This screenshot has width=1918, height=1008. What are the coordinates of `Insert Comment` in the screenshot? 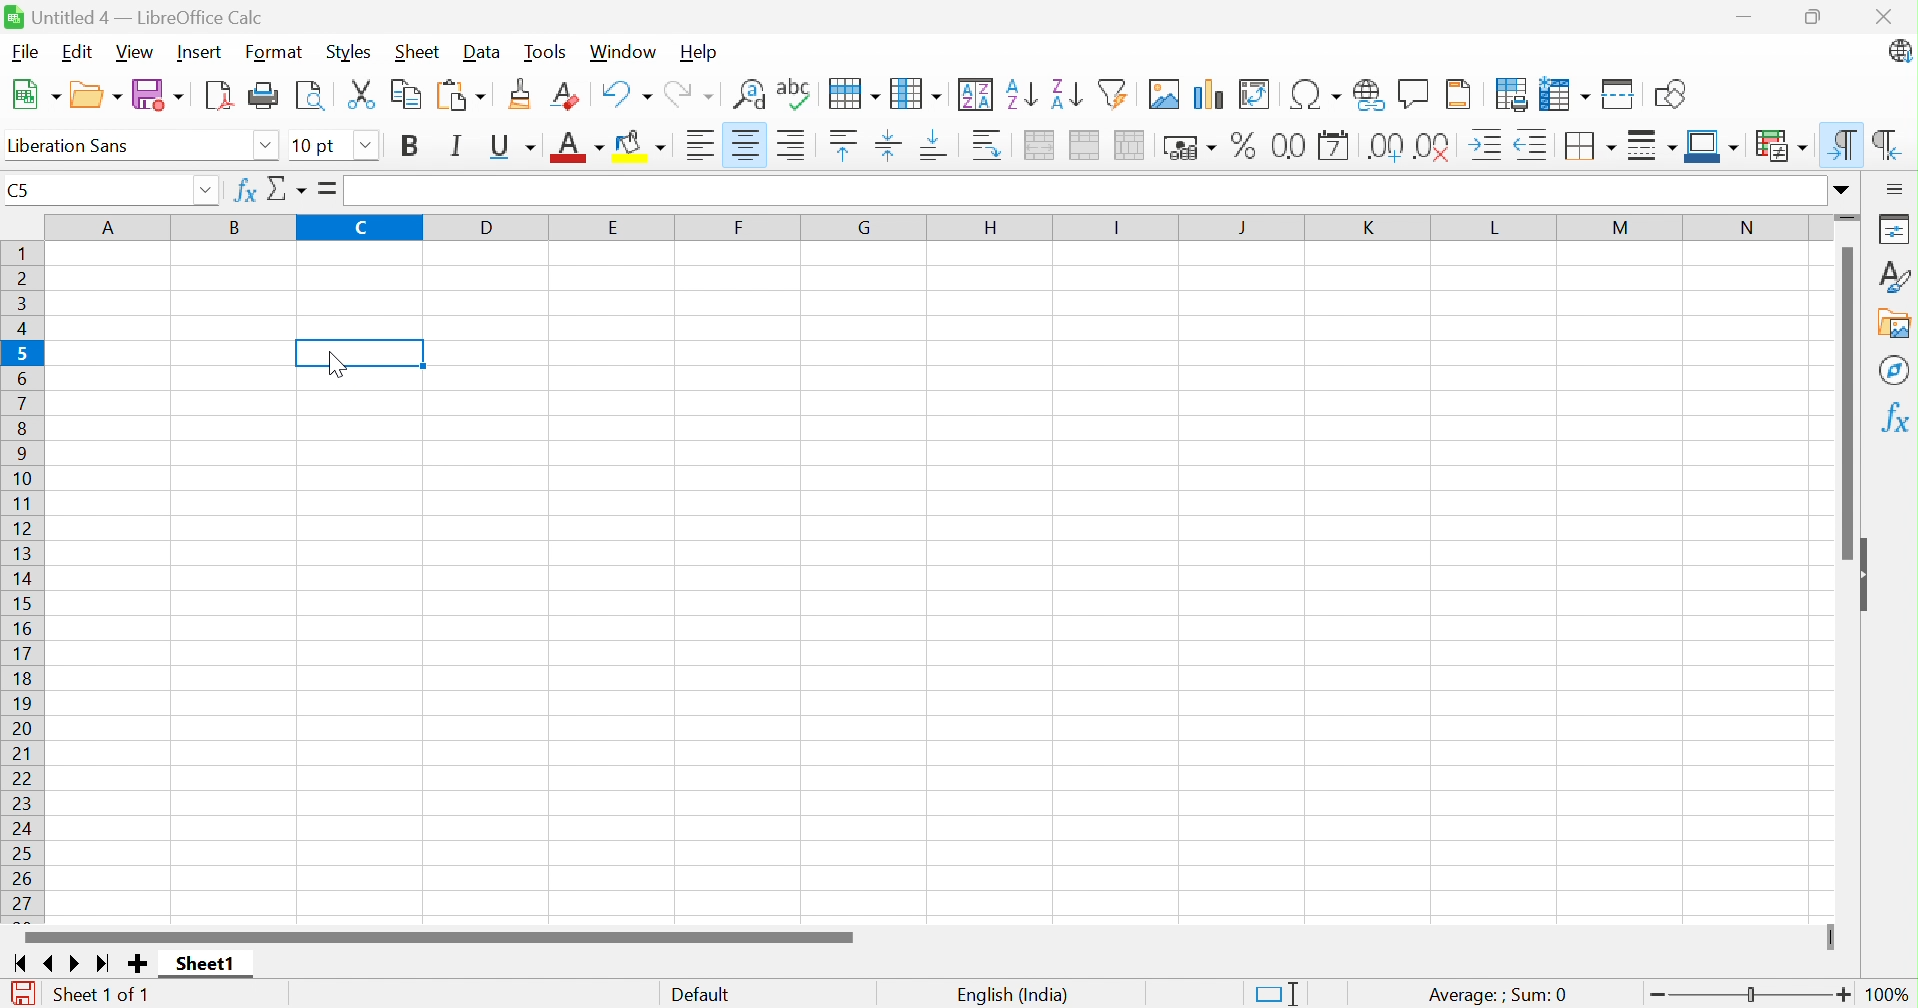 It's located at (1415, 92).